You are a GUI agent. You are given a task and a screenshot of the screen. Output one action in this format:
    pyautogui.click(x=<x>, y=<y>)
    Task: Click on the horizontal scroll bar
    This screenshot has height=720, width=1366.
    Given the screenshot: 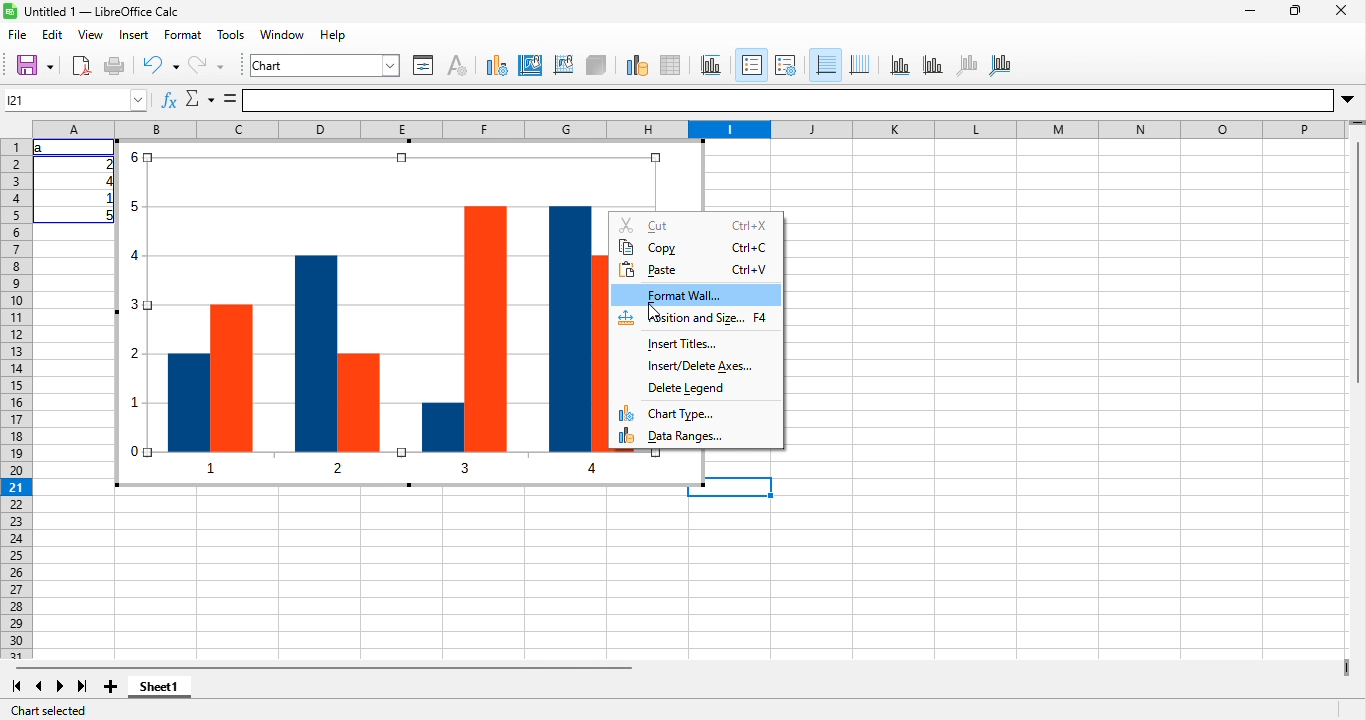 What is the action you would take?
    pyautogui.click(x=324, y=667)
    